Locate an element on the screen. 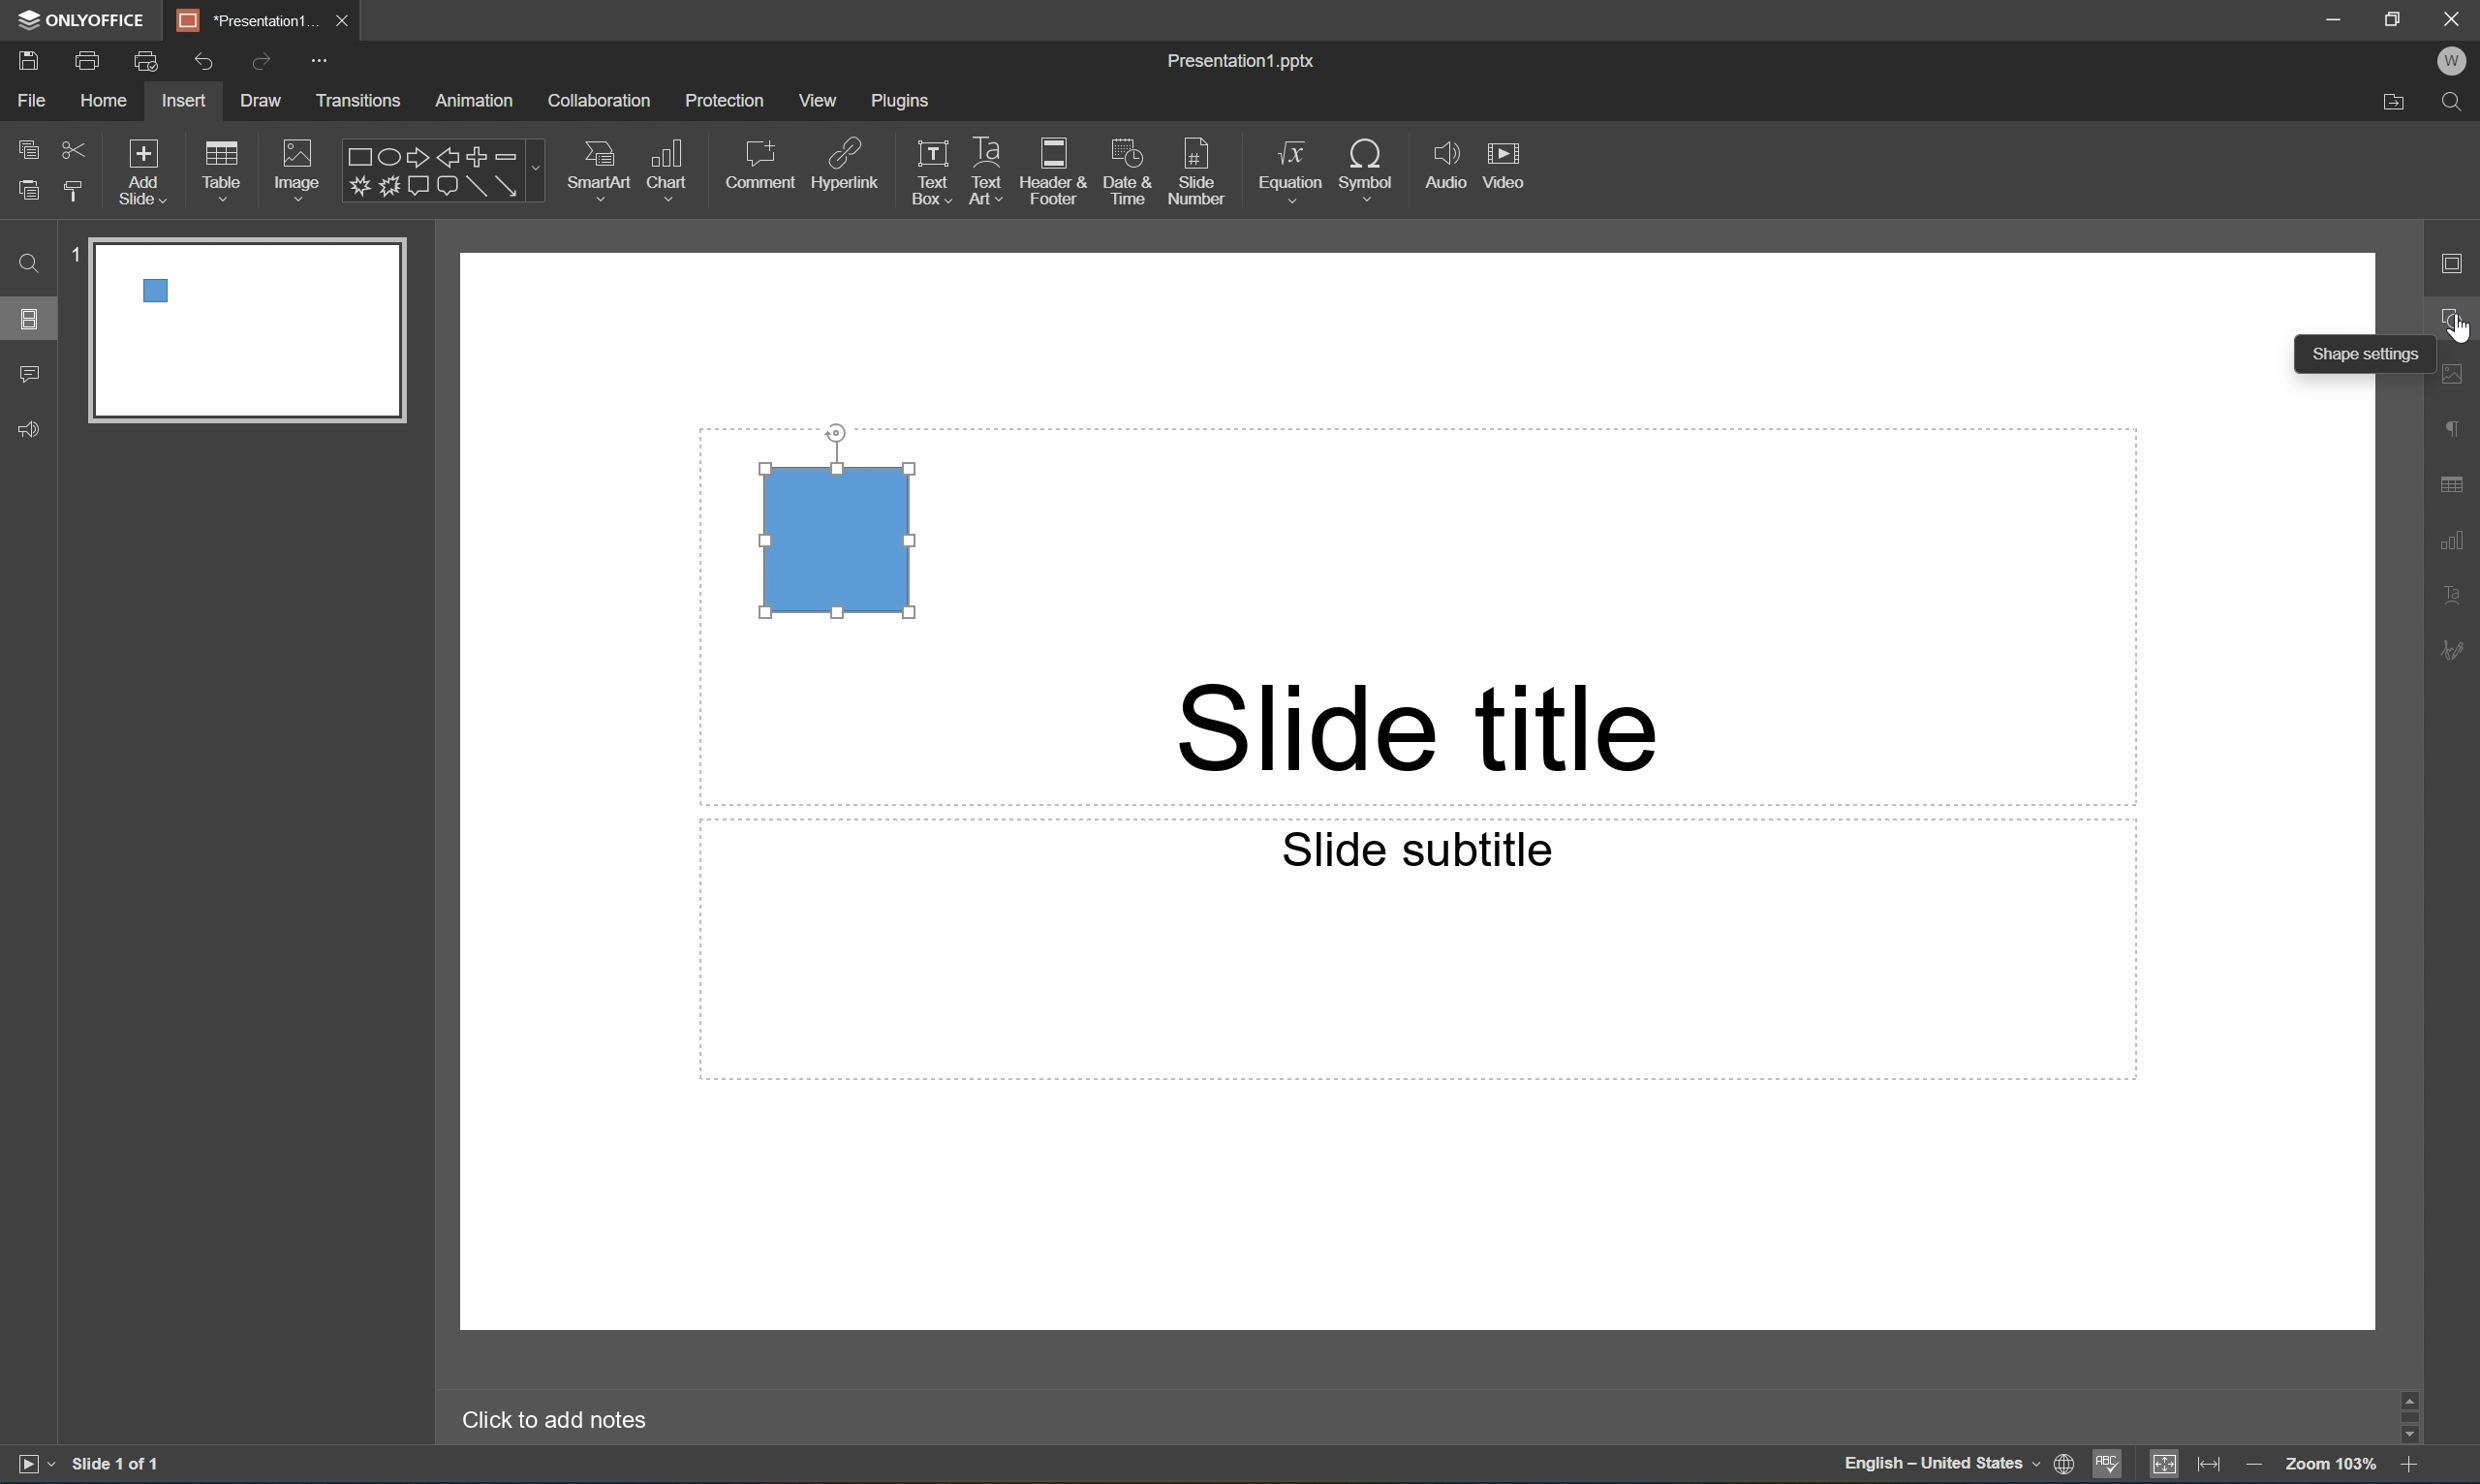 Image resolution: width=2480 pixels, height=1484 pixels. Shape settings is located at coordinates (2367, 354).